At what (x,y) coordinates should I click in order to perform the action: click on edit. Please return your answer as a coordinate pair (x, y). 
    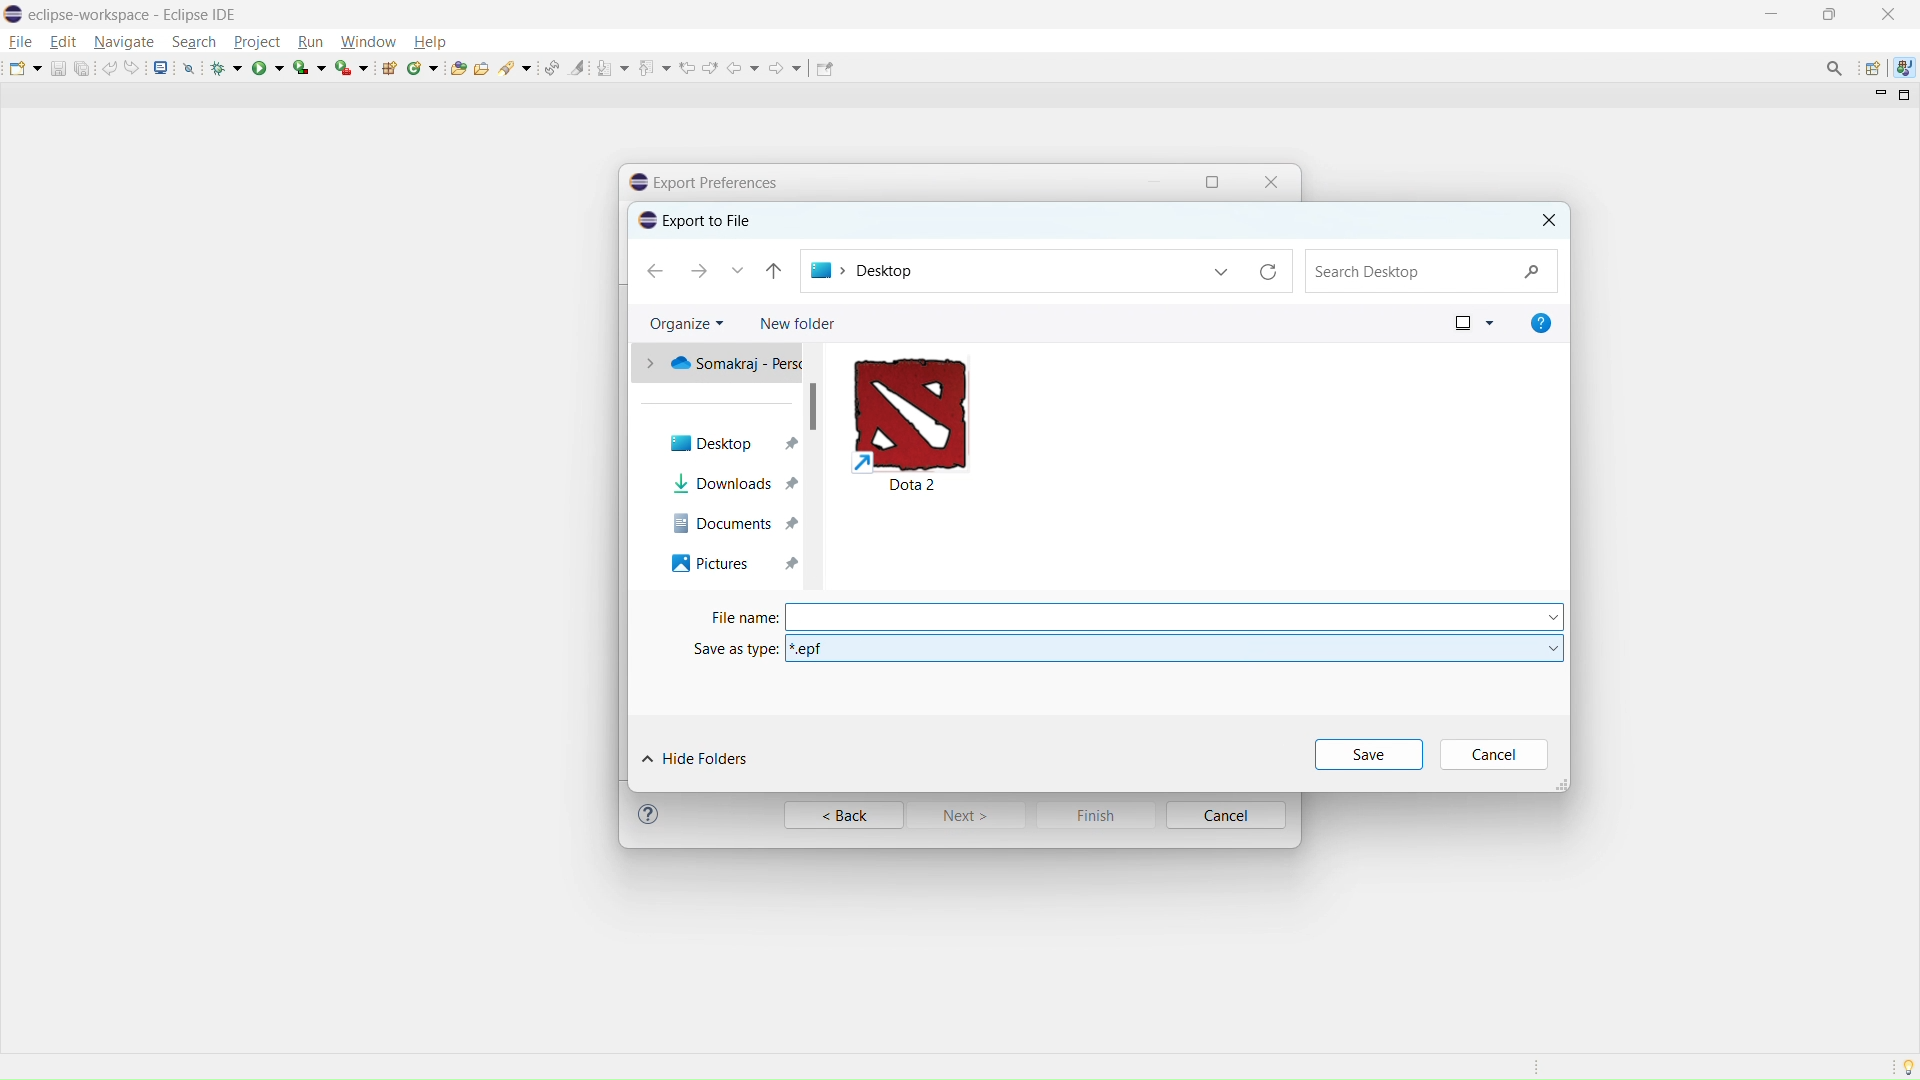
    Looking at the image, I should click on (63, 42).